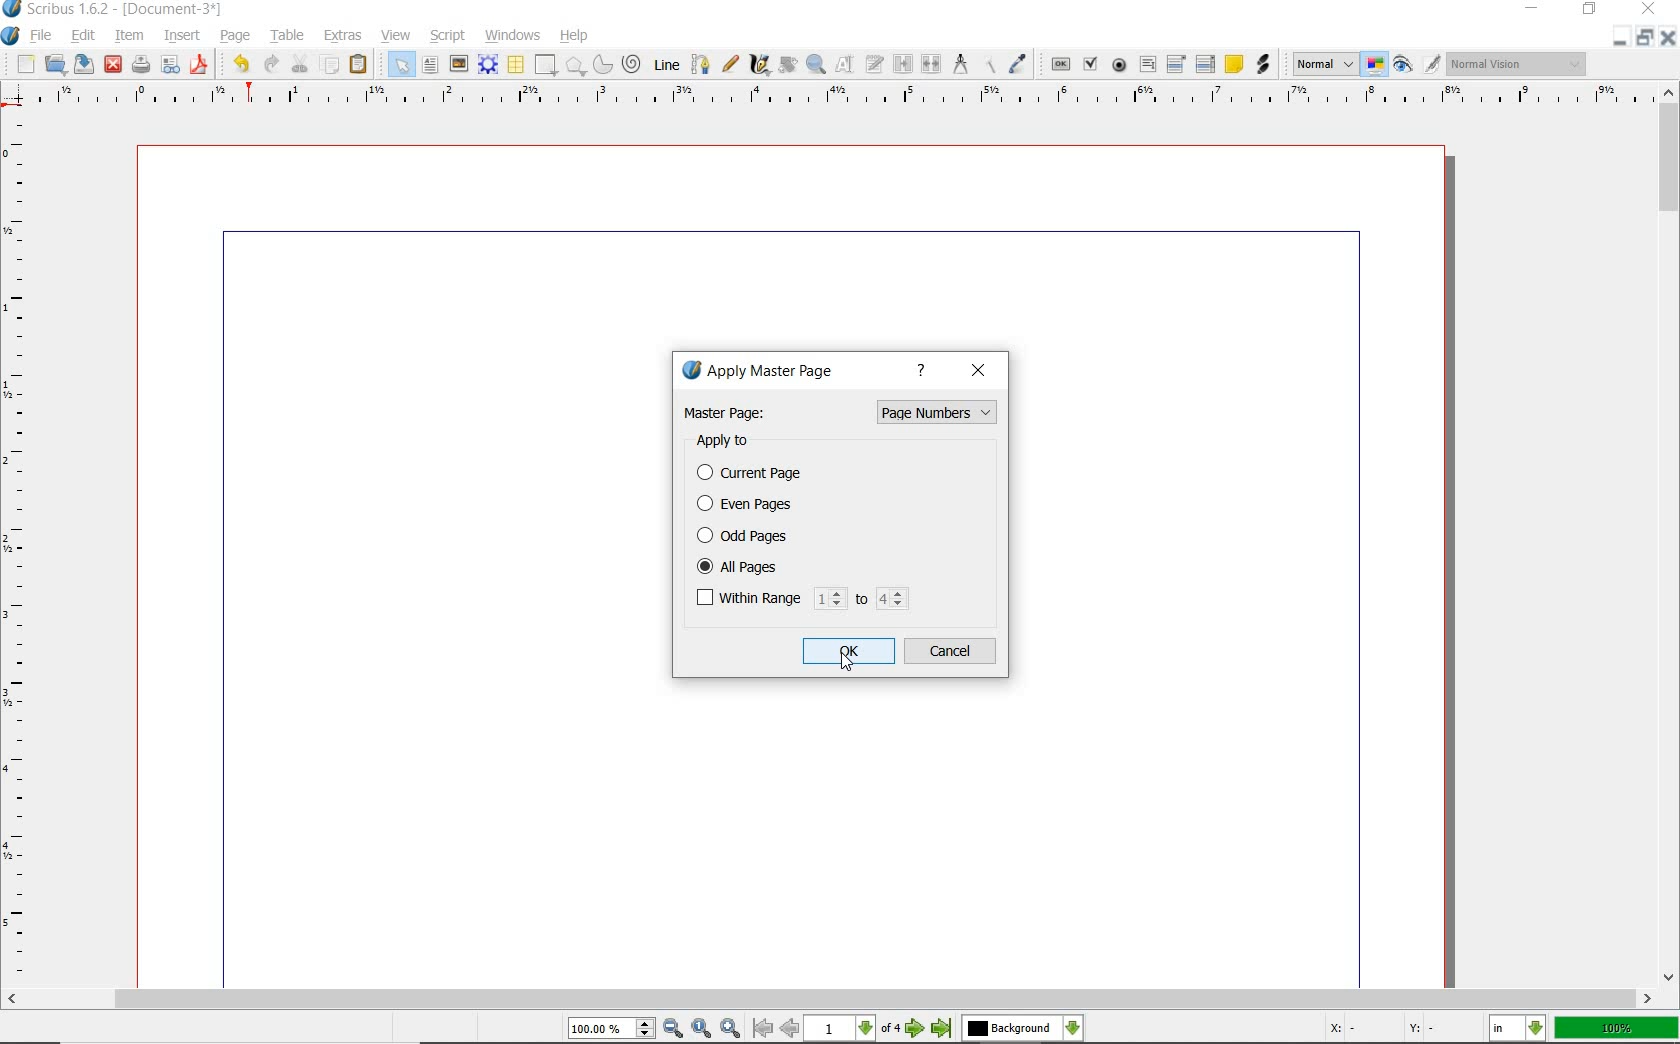  What do you see at coordinates (952, 652) in the screenshot?
I see `cancel` at bounding box center [952, 652].